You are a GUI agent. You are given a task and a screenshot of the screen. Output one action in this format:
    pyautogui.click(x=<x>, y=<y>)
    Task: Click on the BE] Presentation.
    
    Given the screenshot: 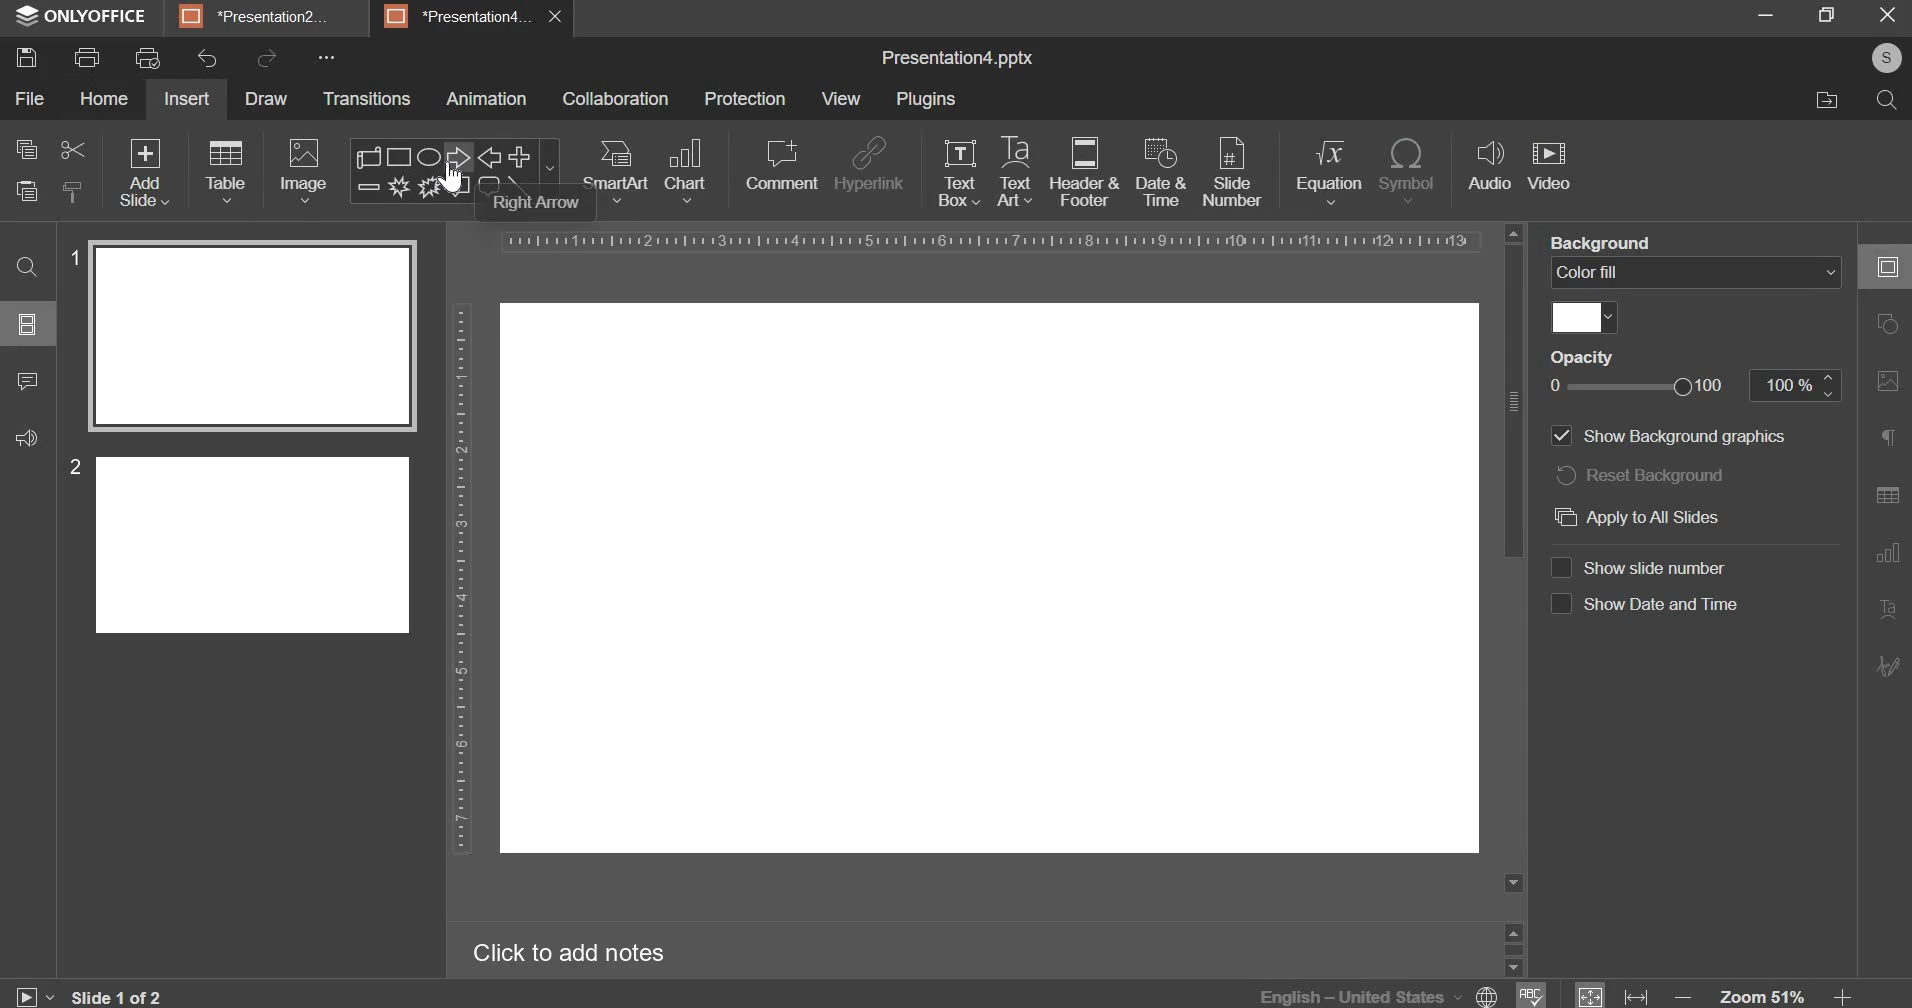 What is the action you would take?
    pyautogui.click(x=261, y=14)
    